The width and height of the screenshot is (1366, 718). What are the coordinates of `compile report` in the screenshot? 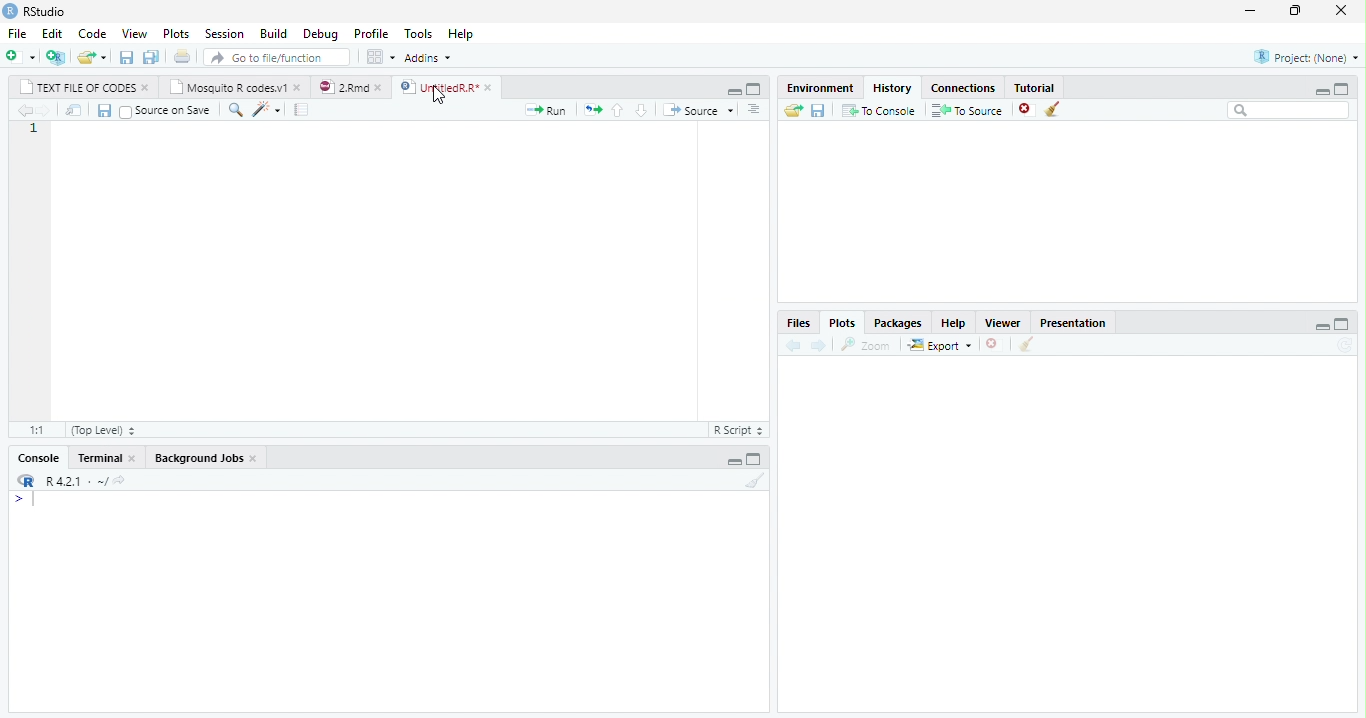 It's located at (305, 110).